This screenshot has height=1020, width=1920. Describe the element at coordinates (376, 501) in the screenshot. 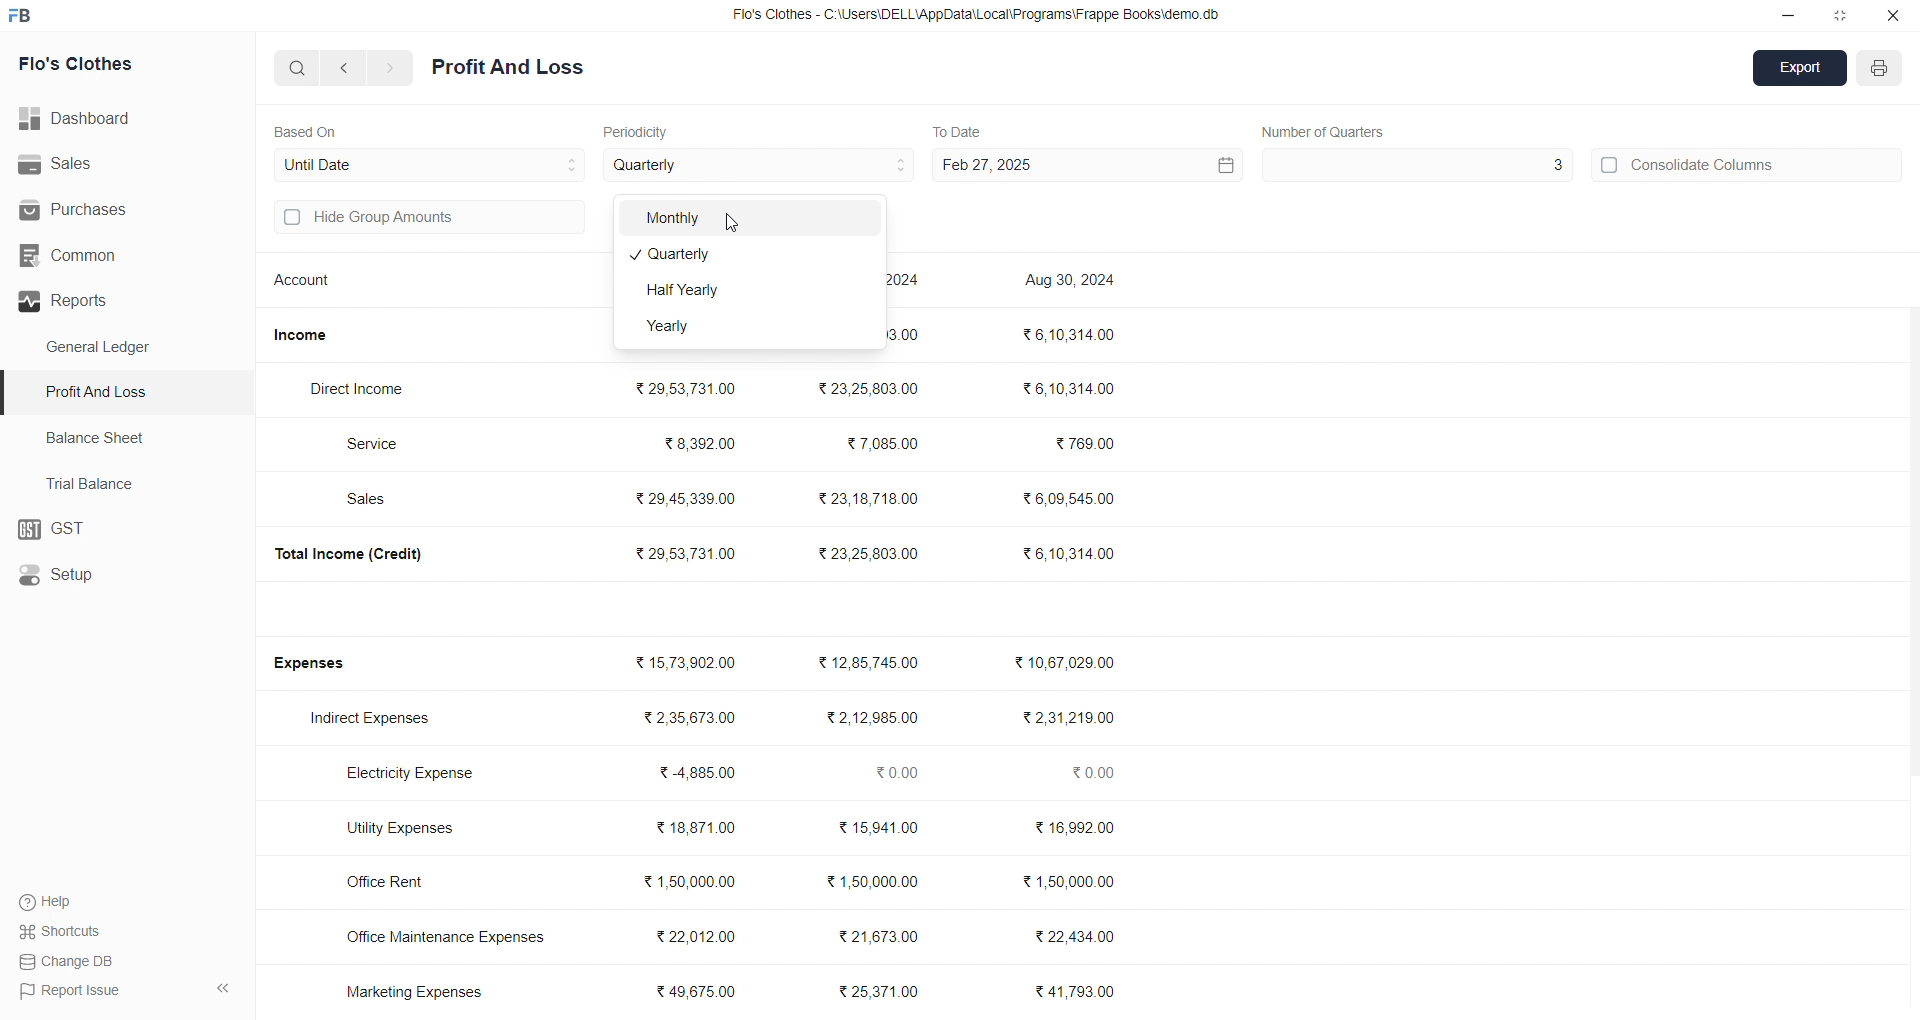

I see `Sales` at that location.